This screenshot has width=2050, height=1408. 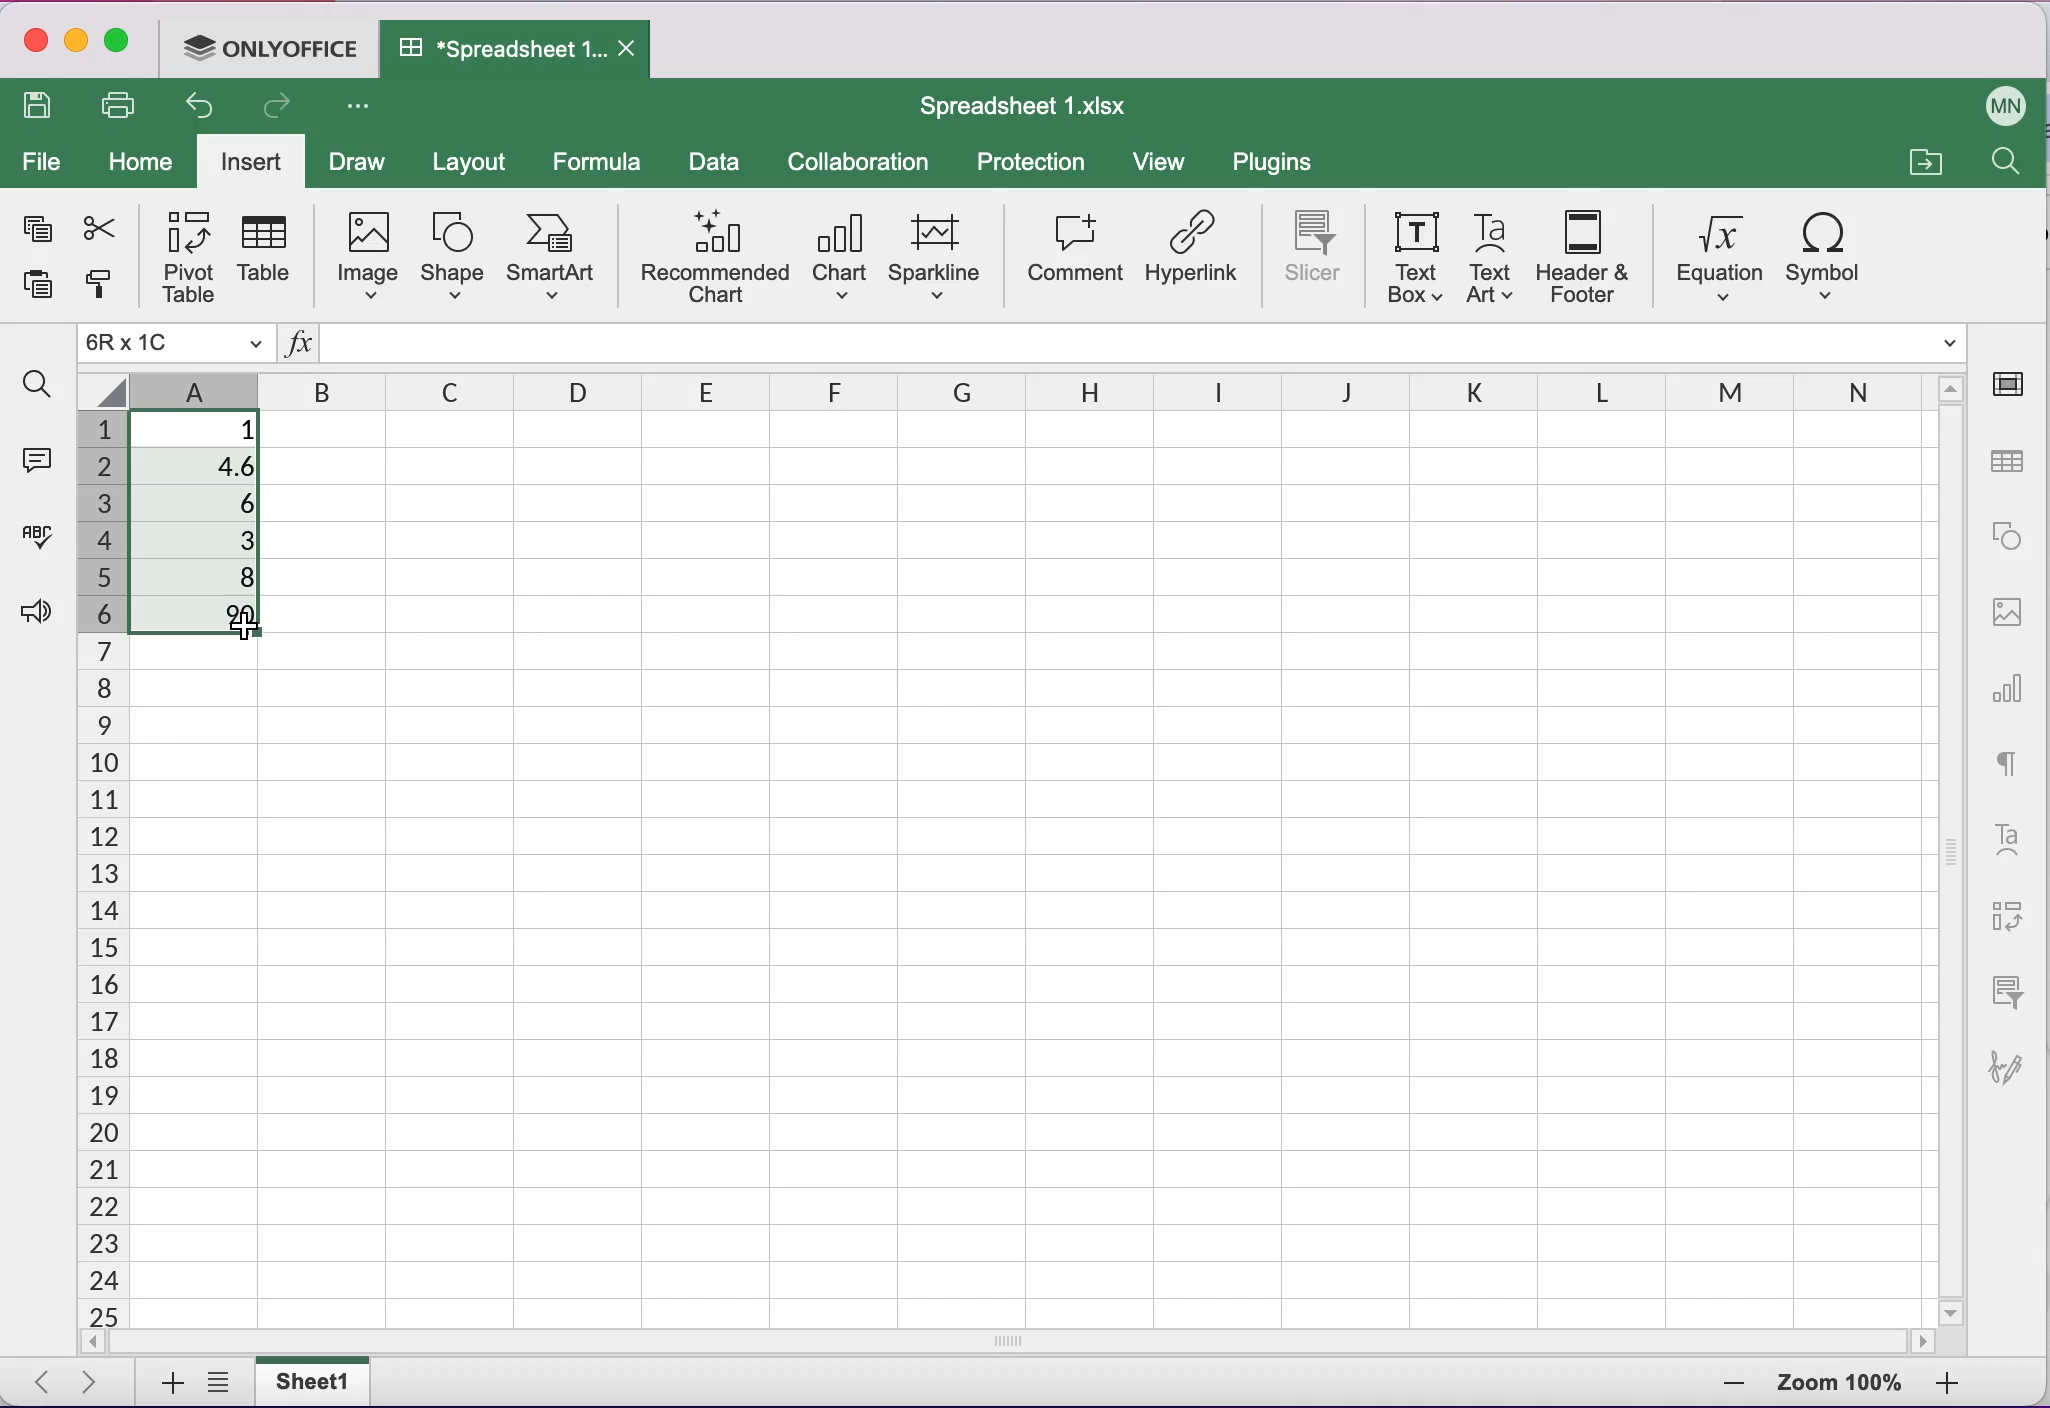 I want to click on Formula bar, so click(x=1162, y=343).